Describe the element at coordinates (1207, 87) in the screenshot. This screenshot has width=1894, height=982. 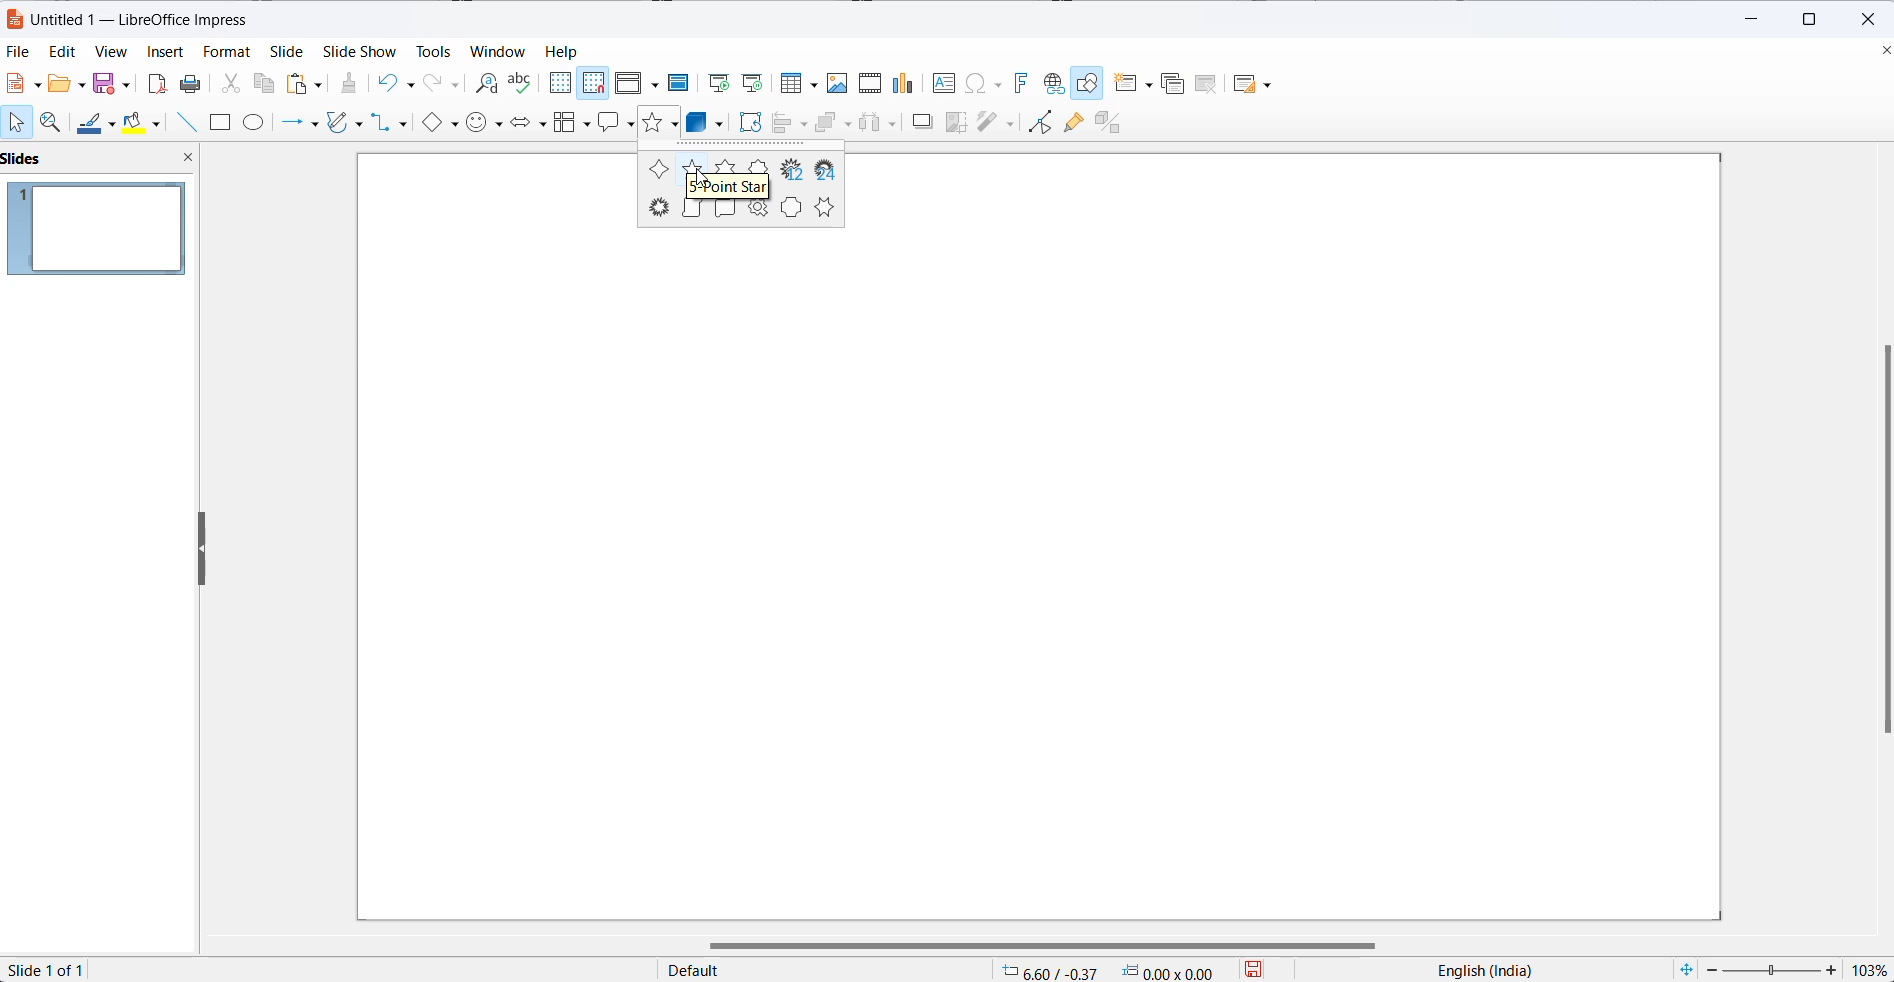
I see `DELETE SLIDE` at that location.